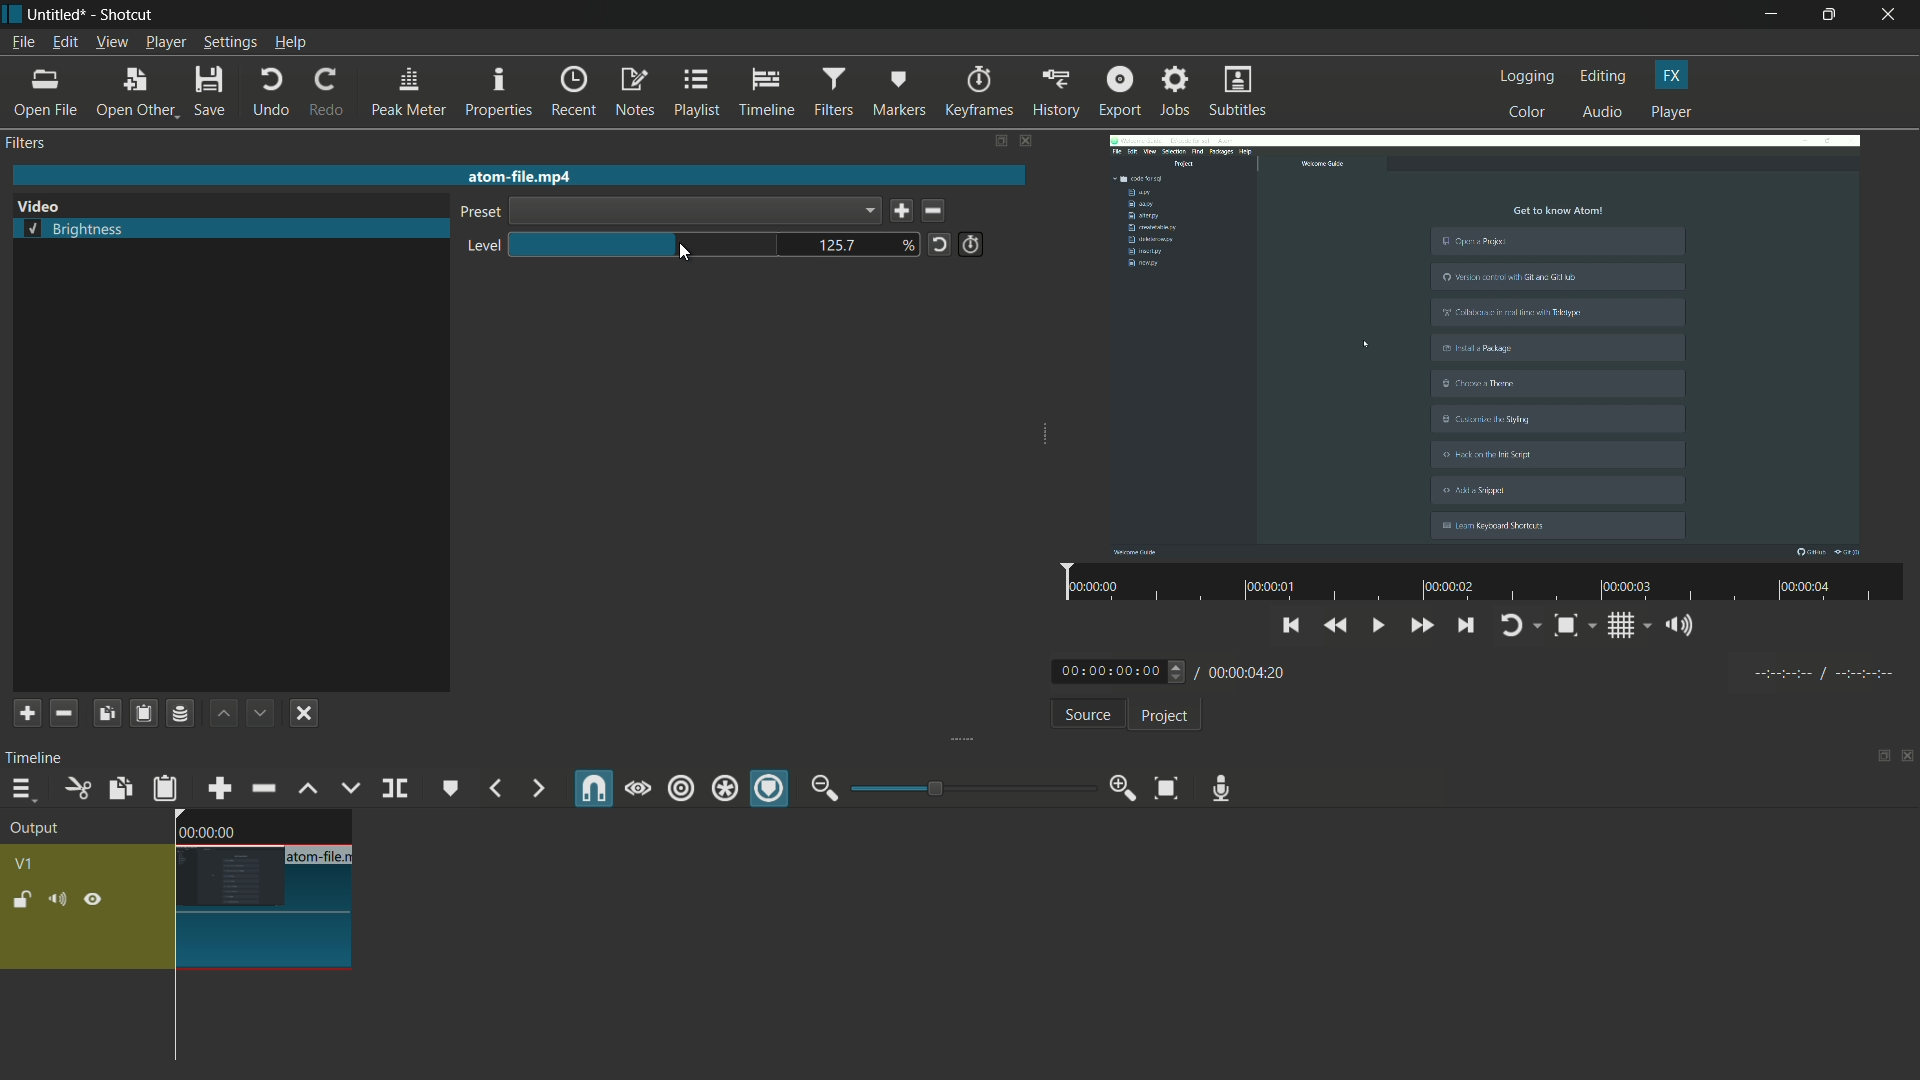 This screenshot has width=1920, height=1080. Describe the element at coordinates (1891, 15) in the screenshot. I see `close app` at that location.